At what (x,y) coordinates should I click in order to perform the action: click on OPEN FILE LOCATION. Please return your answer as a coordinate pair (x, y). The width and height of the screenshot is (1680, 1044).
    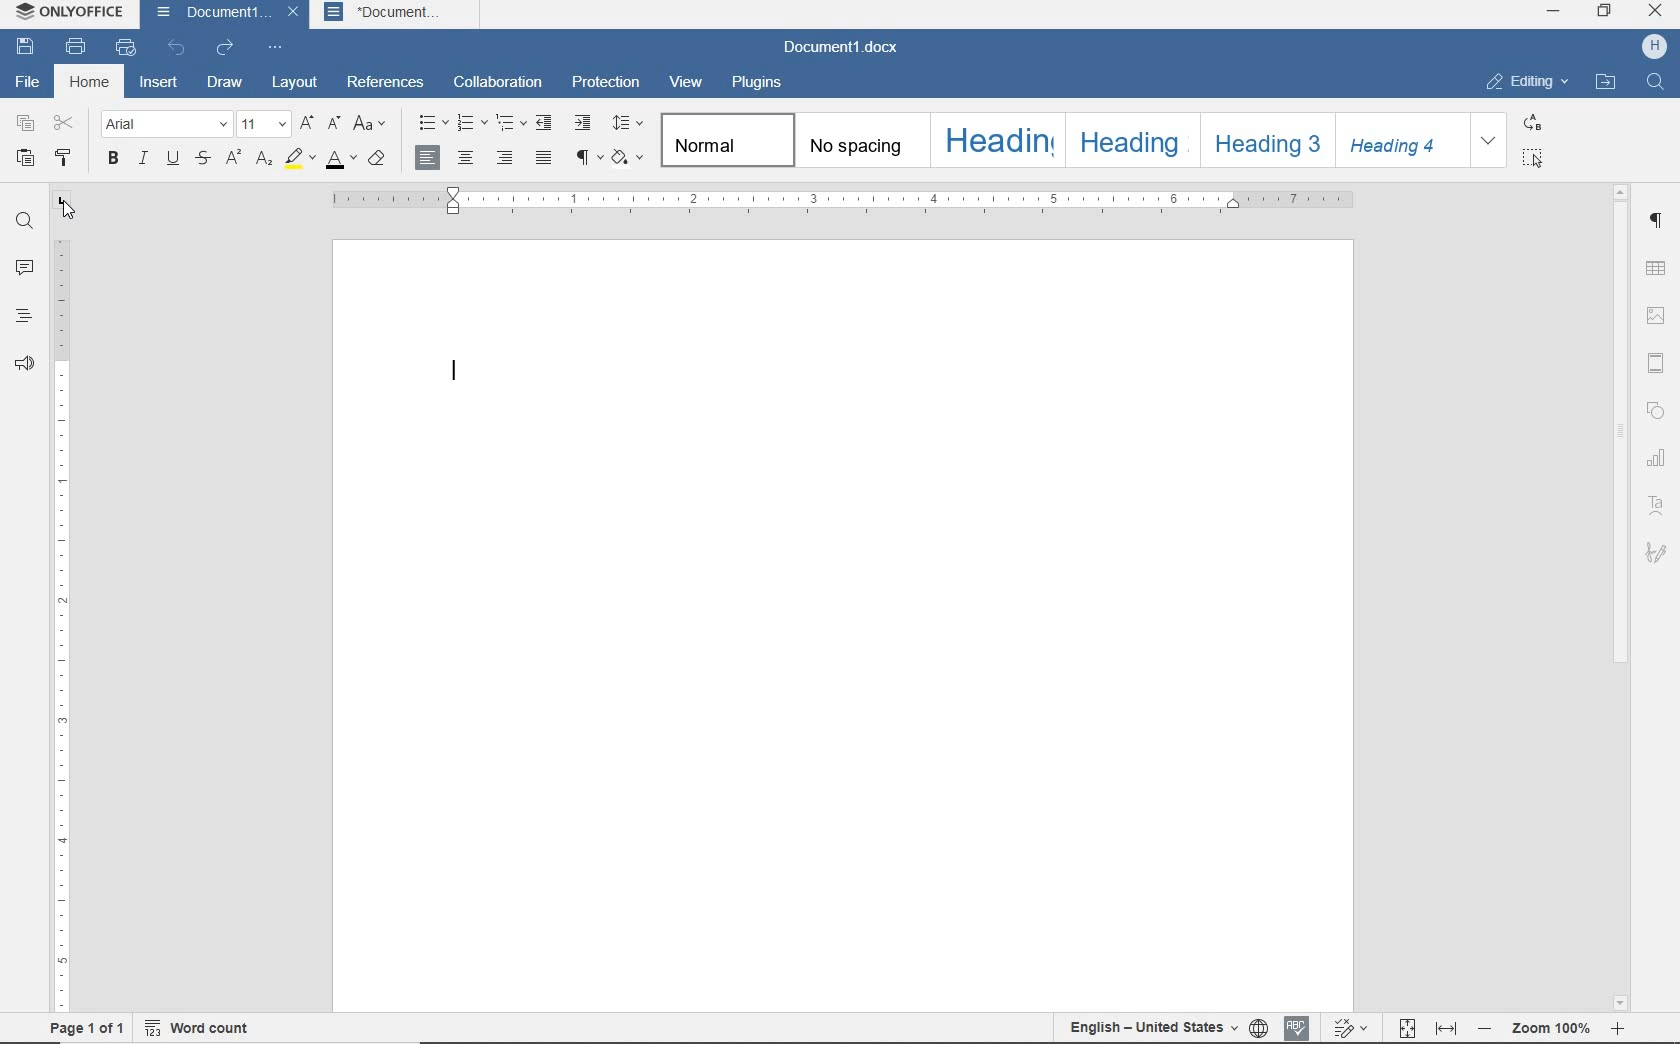
    Looking at the image, I should click on (1605, 81).